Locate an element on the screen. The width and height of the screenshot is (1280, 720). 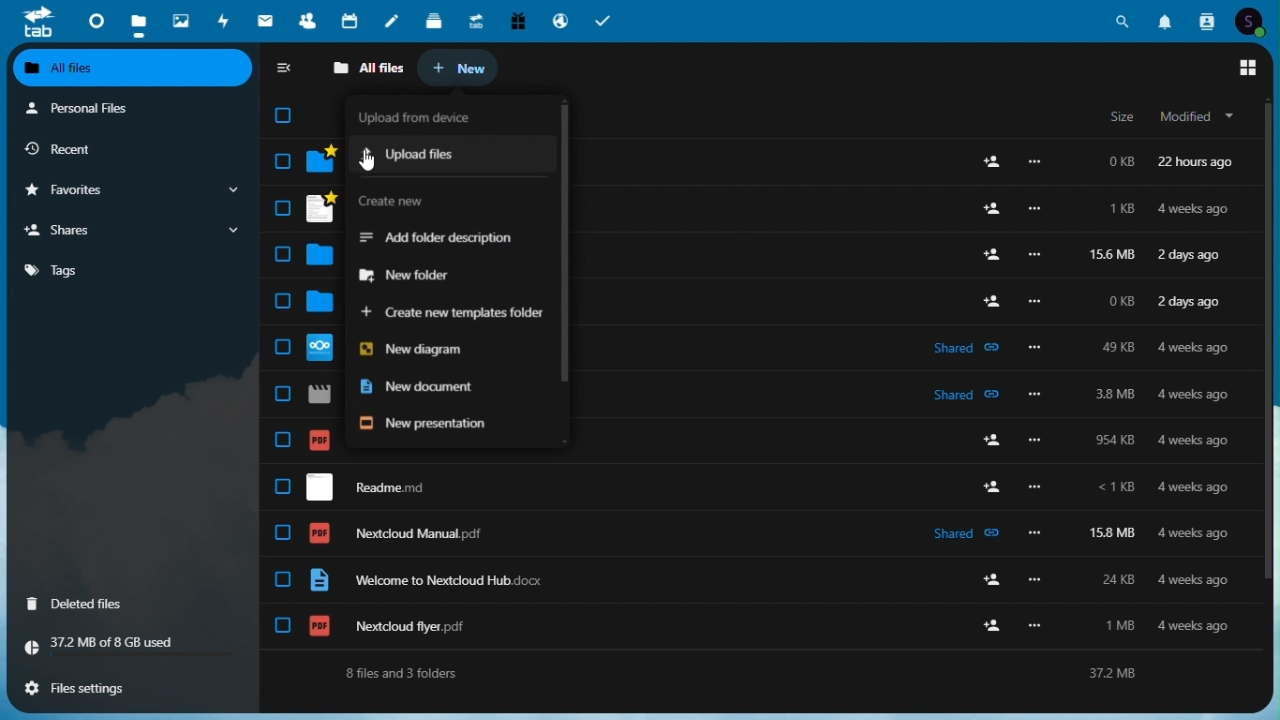
folder is located at coordinates (321, 162).